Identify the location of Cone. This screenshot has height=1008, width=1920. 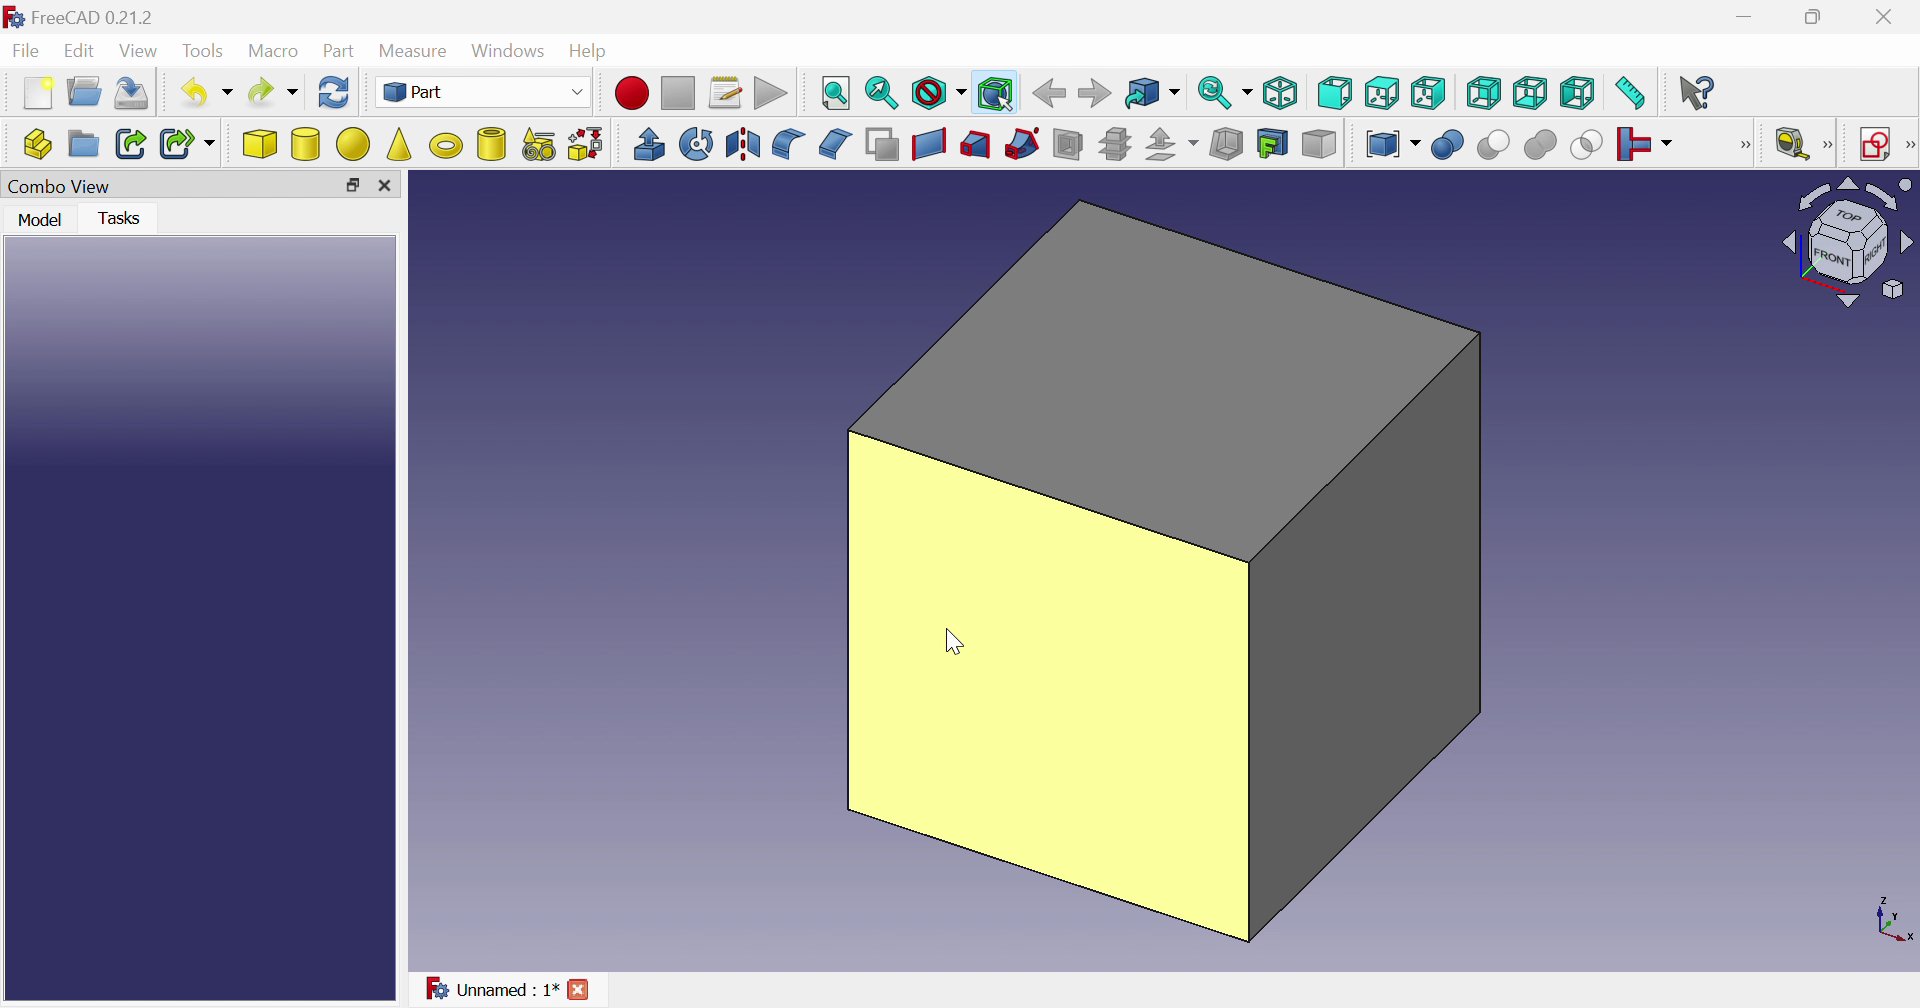
(401, 144).